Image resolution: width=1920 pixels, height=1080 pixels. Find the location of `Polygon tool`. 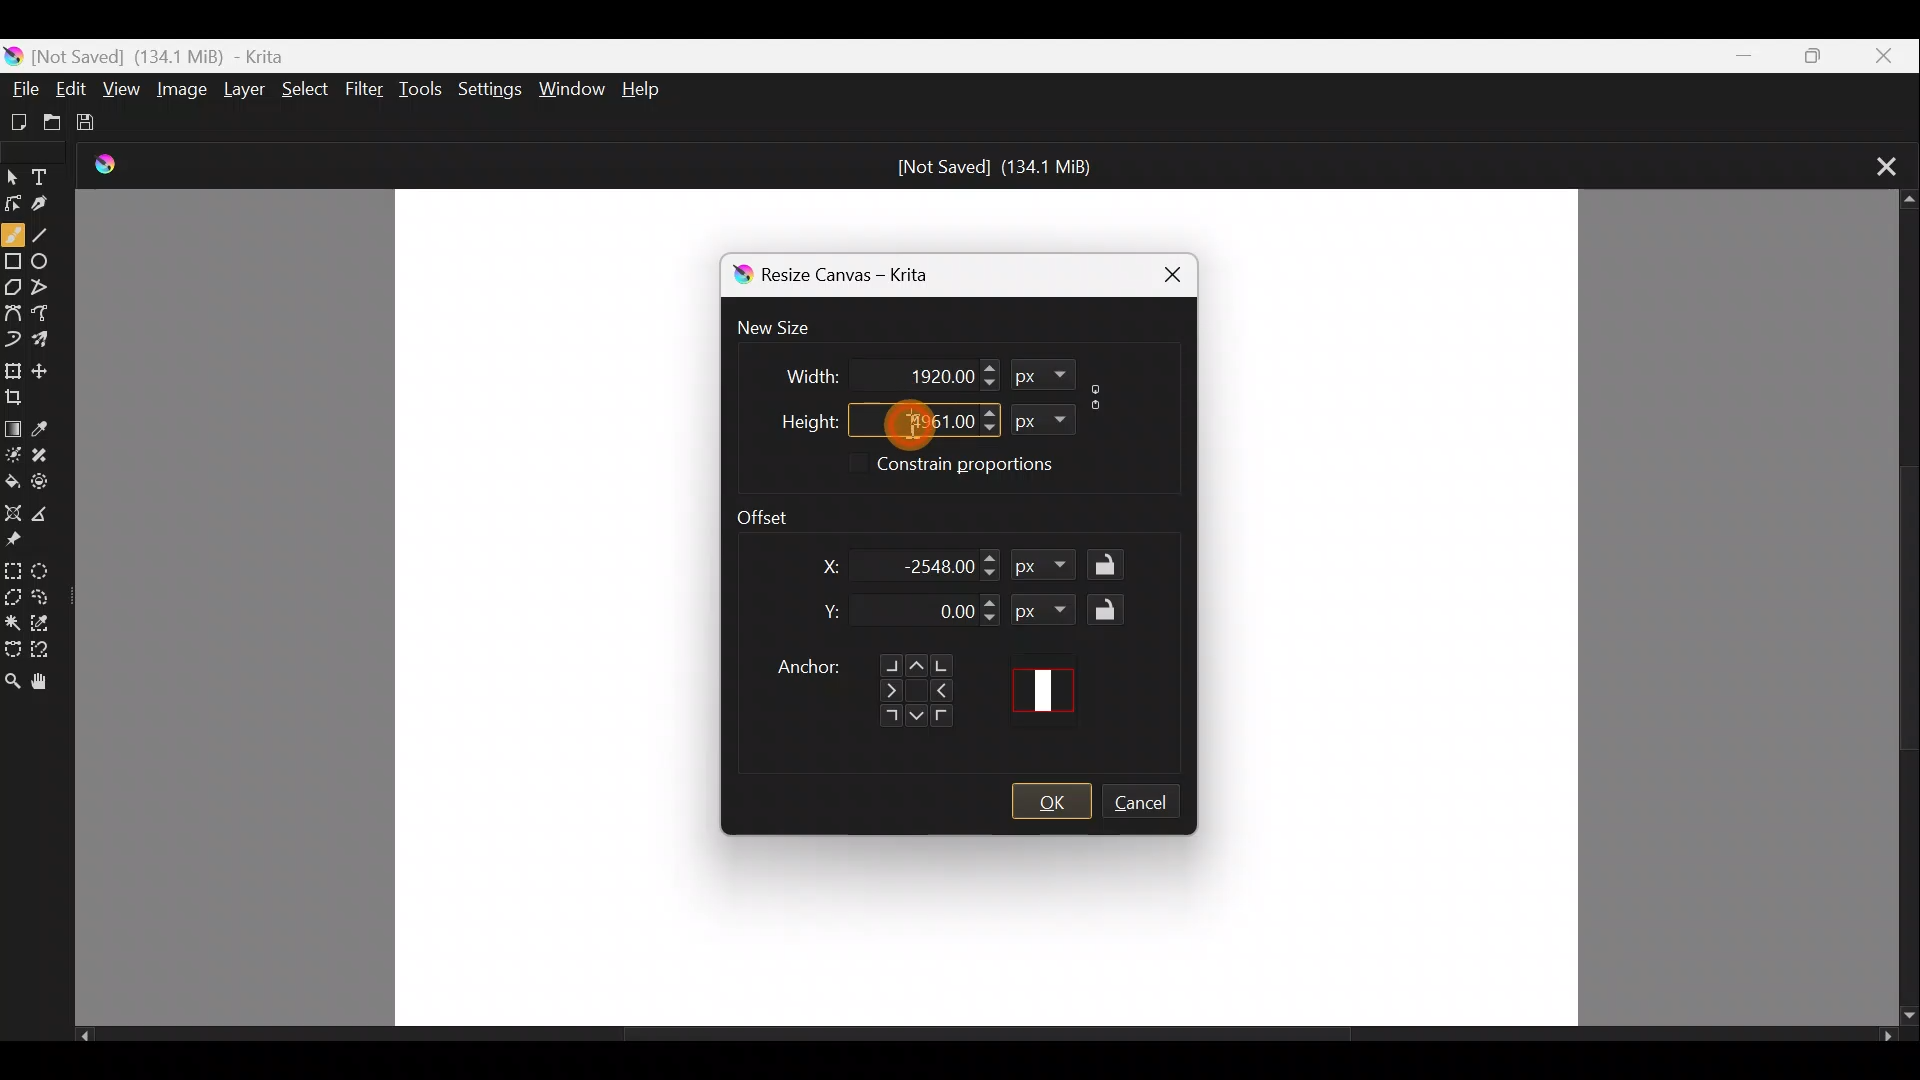

Polygon tool is located at coordinates (14, 289).